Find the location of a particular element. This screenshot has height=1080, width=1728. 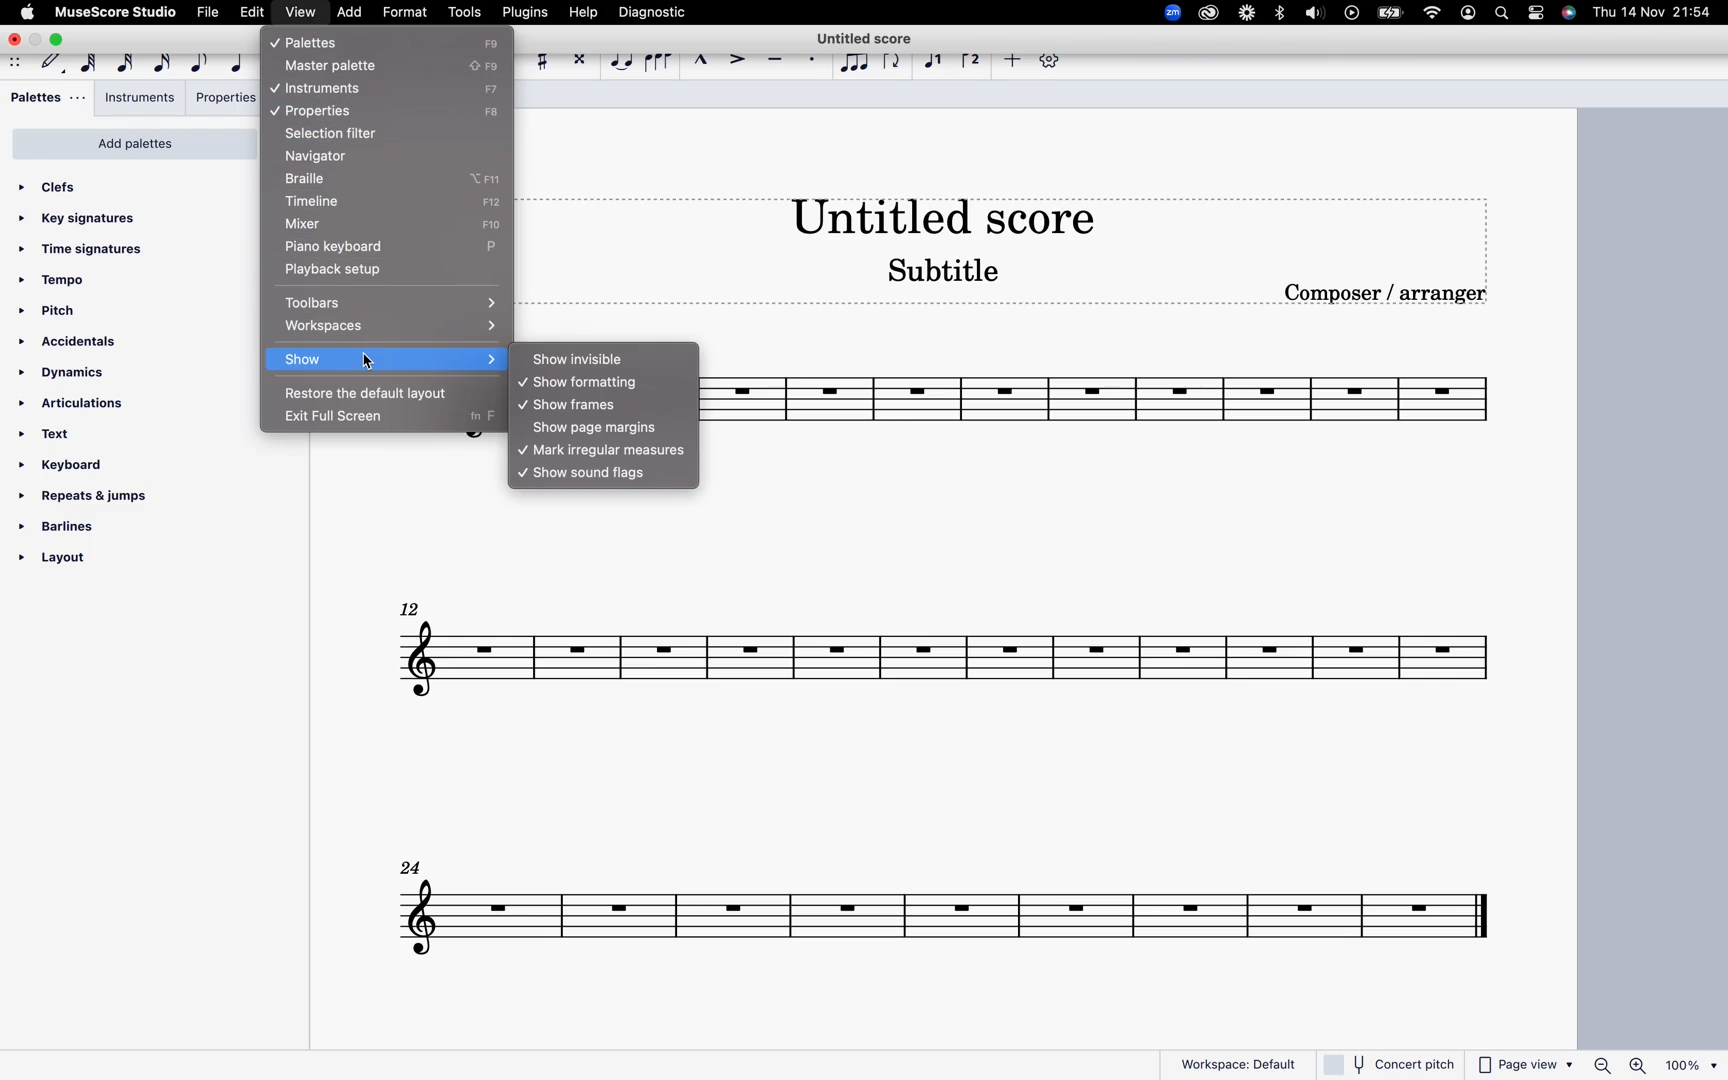

F10 is located at coordinates (495, 225).